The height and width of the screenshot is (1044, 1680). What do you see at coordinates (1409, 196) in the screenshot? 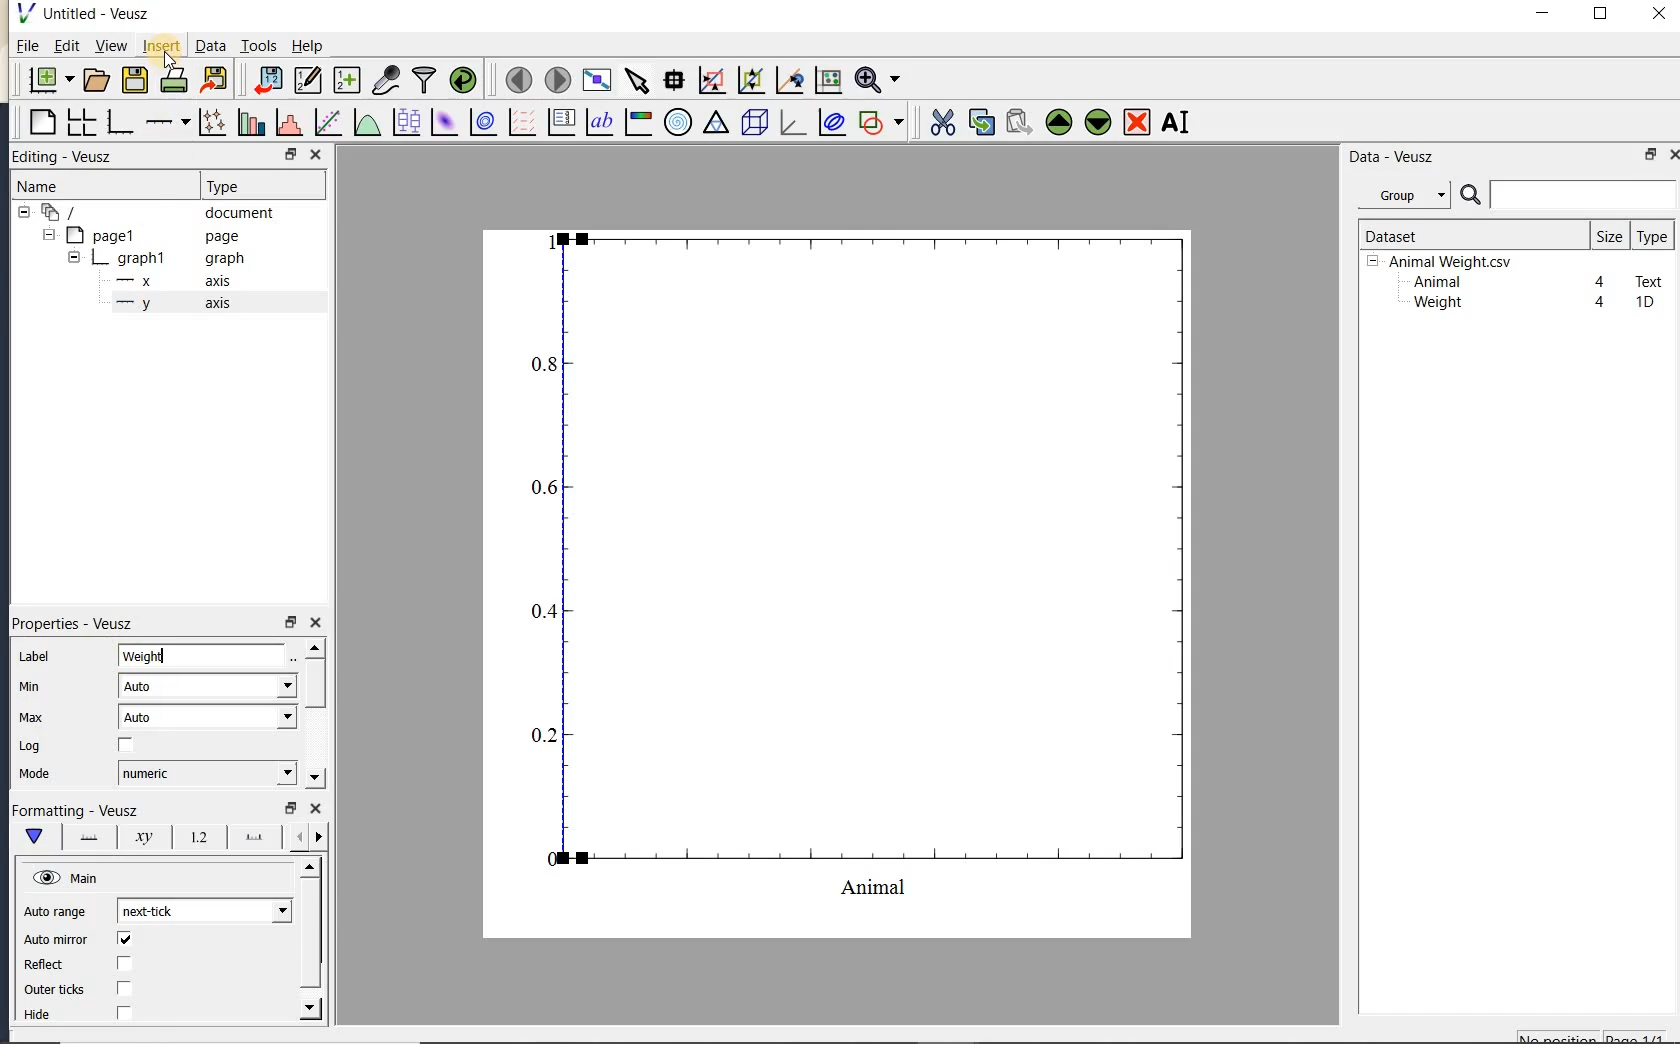
I see `Data - Veusz` at bounding box center [1409, 196].